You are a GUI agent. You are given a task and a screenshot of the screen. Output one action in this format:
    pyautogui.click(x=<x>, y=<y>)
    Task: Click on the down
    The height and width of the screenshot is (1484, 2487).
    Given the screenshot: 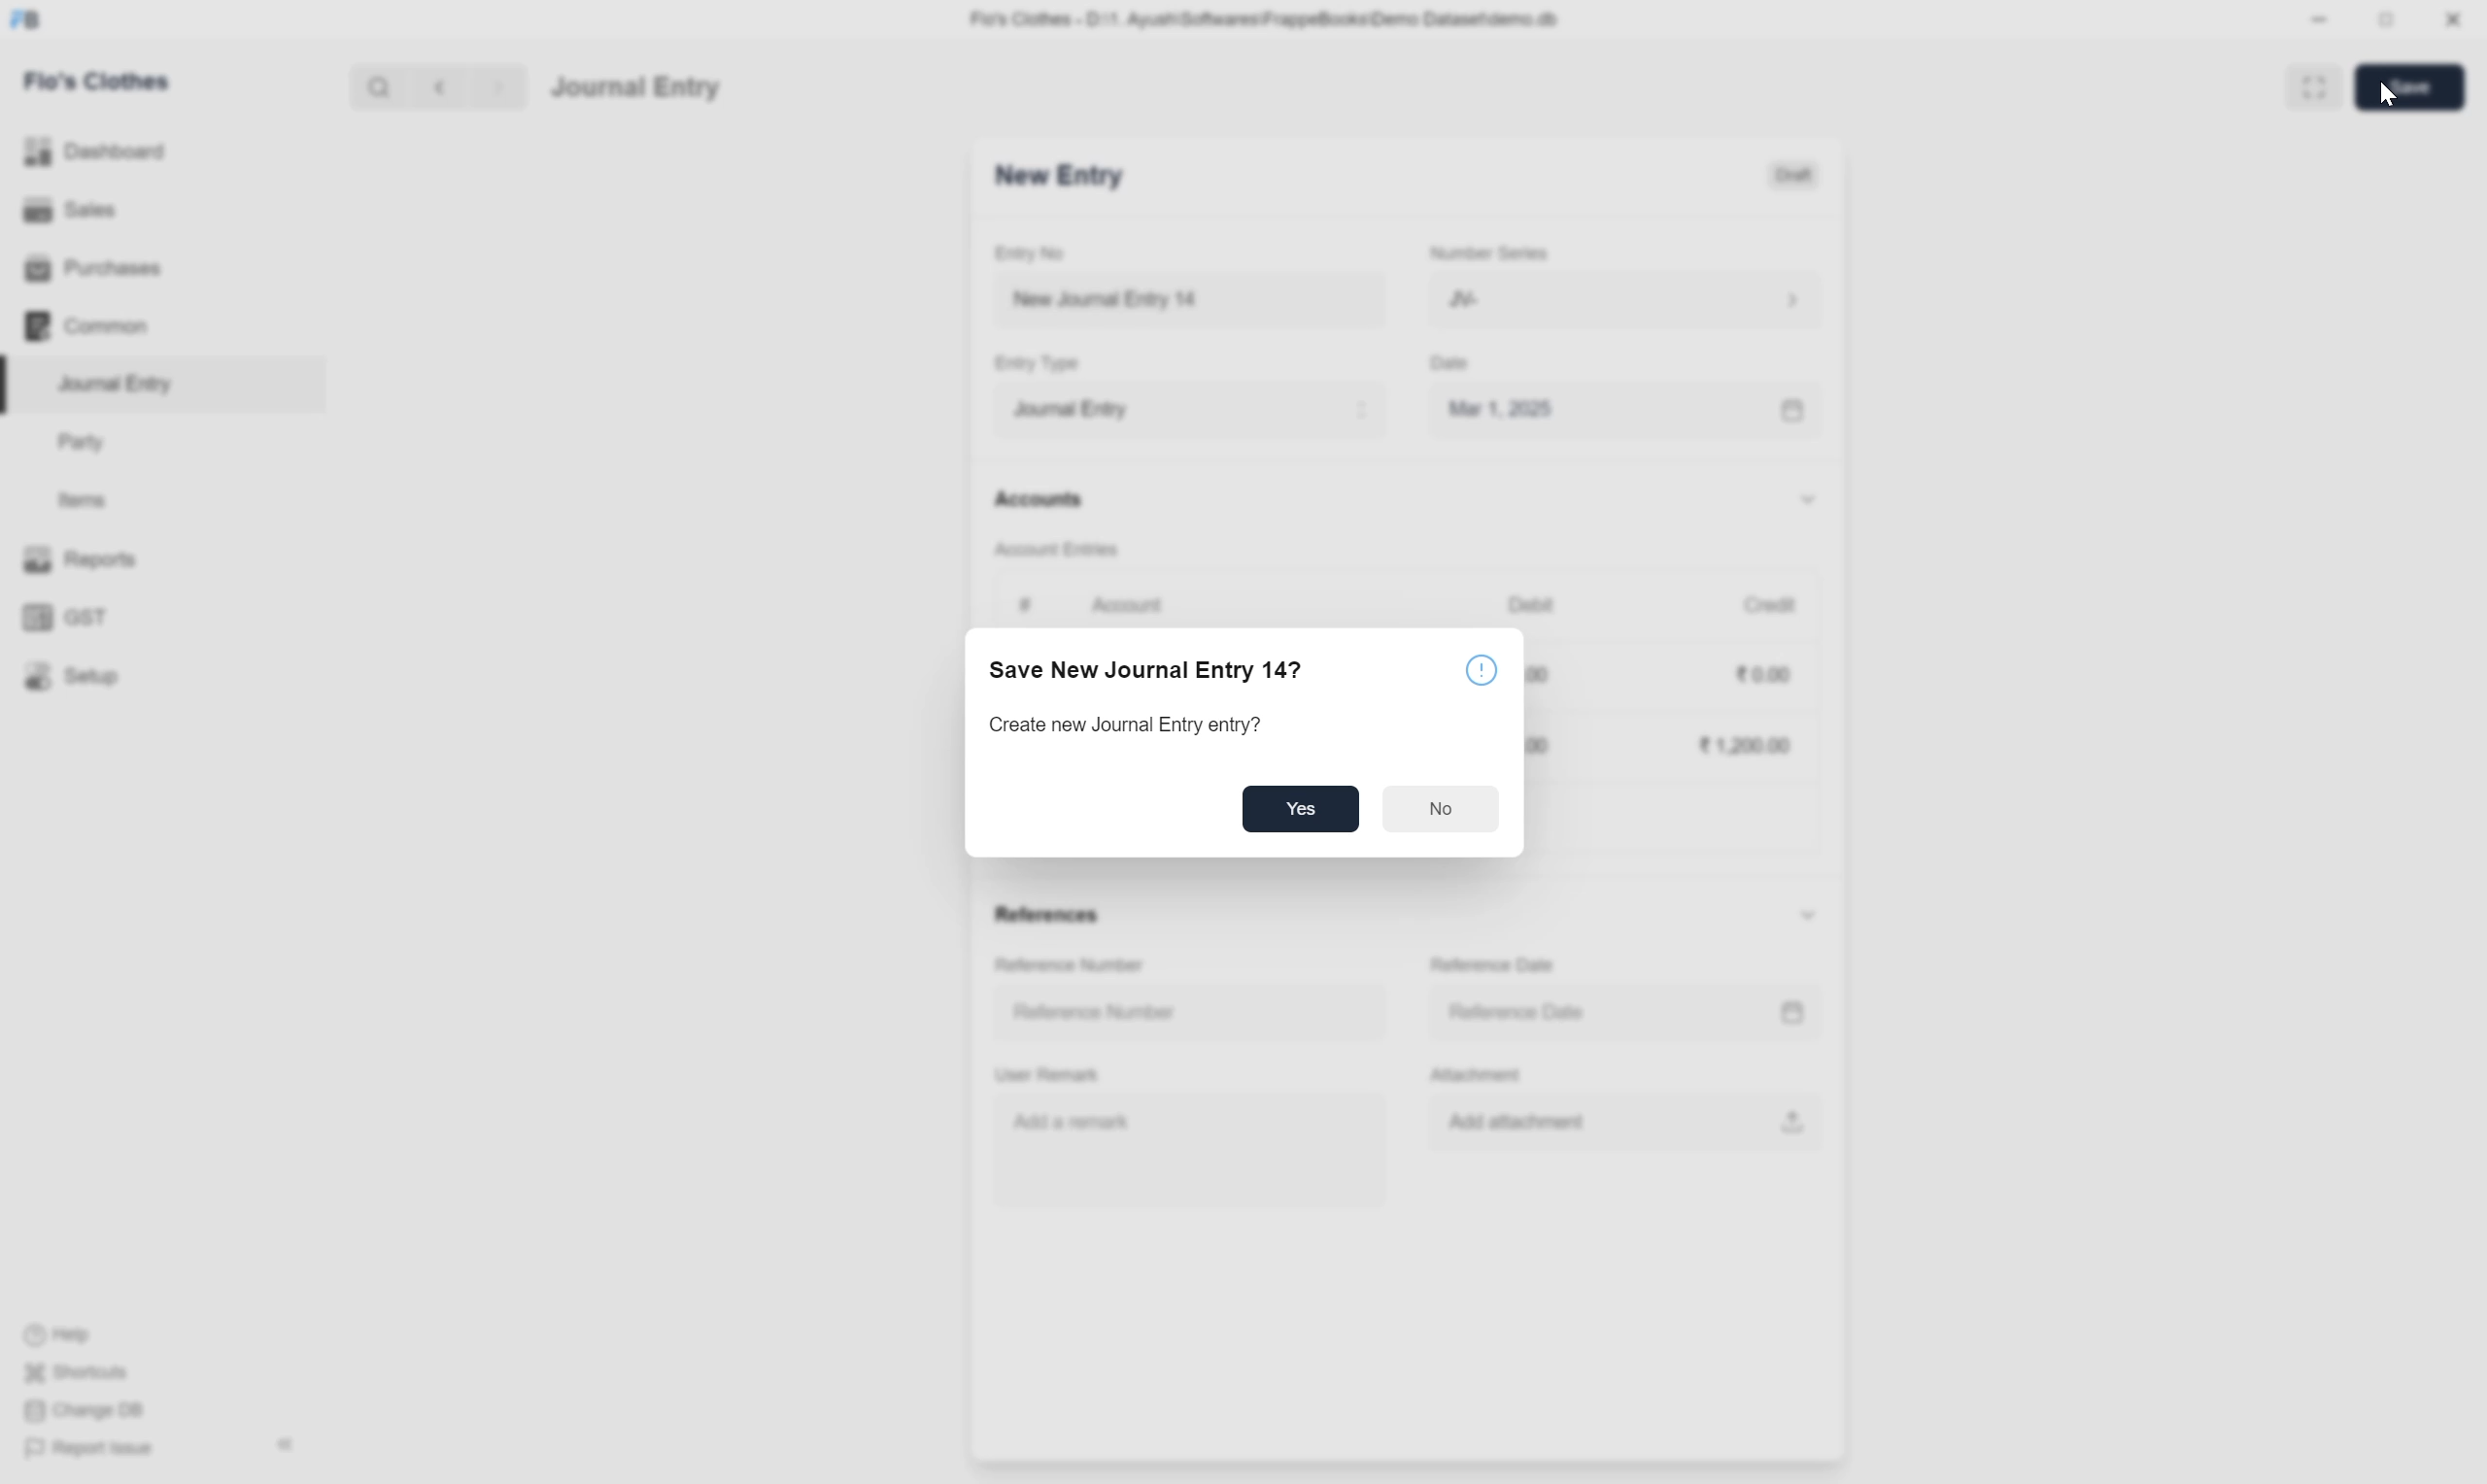 What is the action you would take?
    pyautogui.click(x=1807, y=916)
    